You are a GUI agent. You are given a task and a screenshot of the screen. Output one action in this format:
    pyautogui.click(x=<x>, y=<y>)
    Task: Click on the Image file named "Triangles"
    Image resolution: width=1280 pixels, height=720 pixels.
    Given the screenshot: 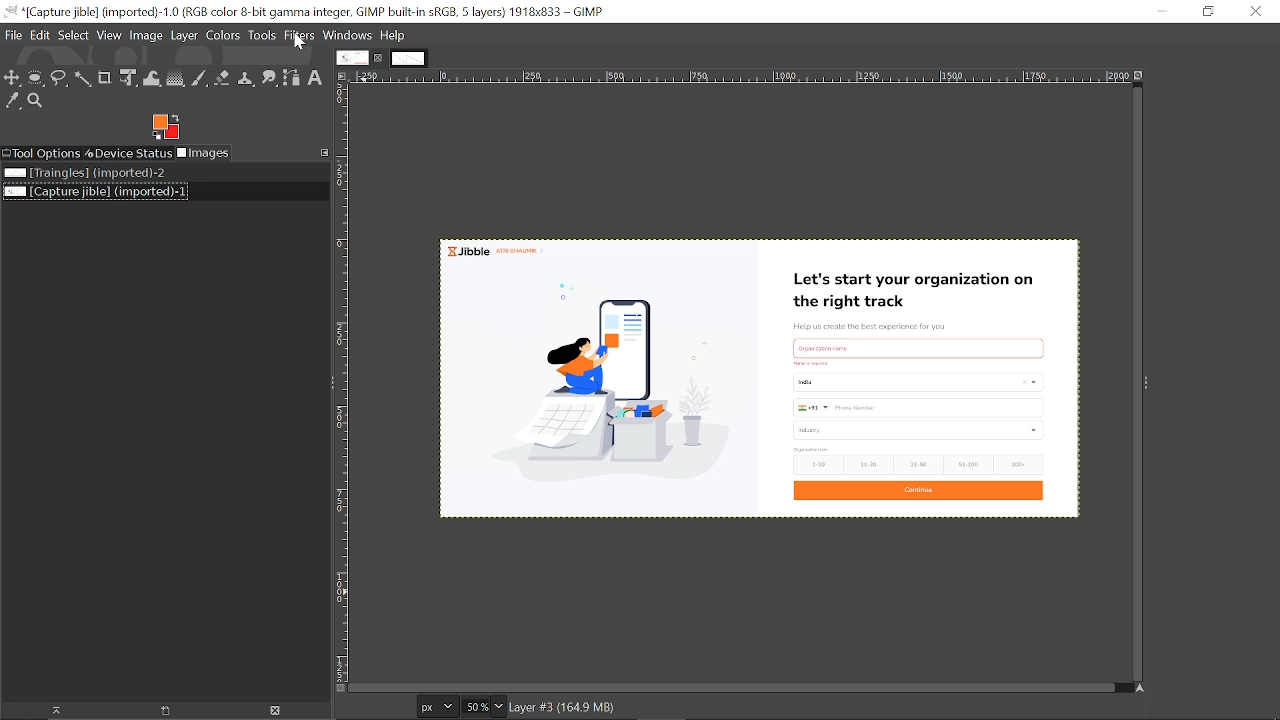 What is the action you would take?
    pyautogui.click(x=92, y=172)
    